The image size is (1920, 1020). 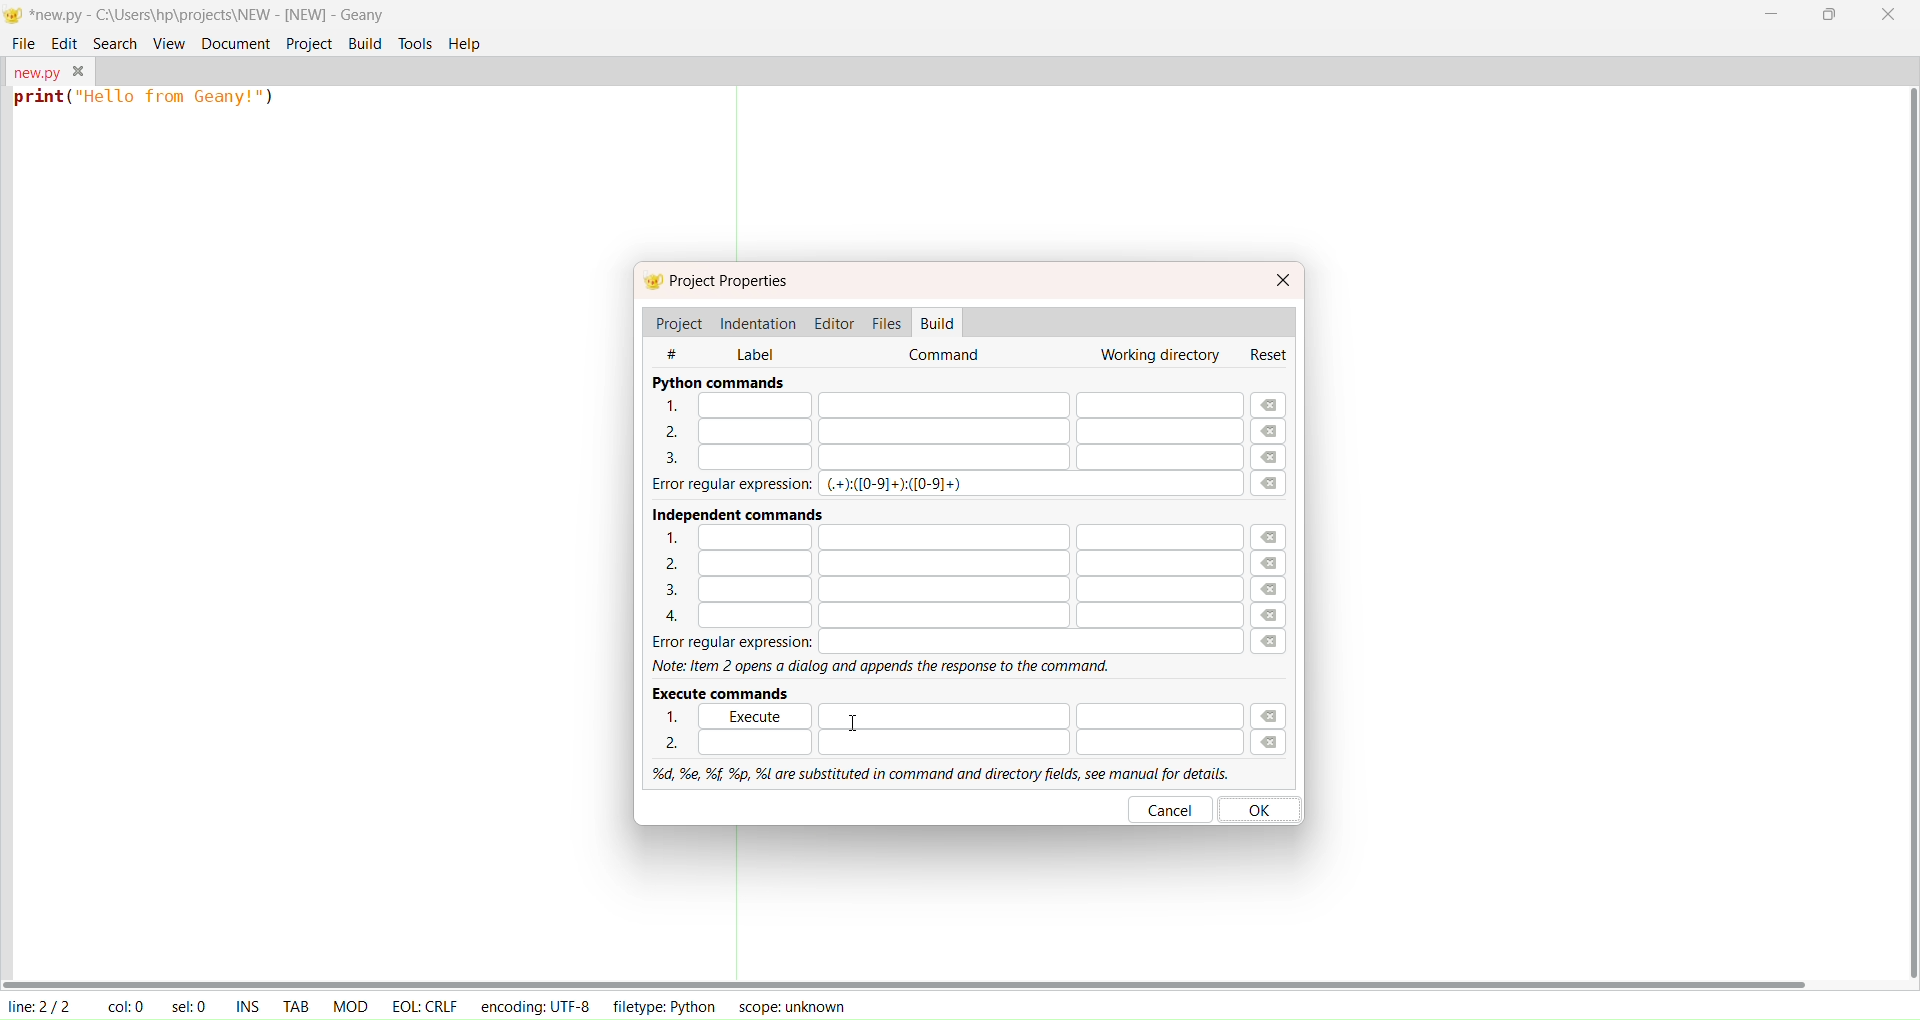 I want to click on indentation, so click(x=760, y=321).